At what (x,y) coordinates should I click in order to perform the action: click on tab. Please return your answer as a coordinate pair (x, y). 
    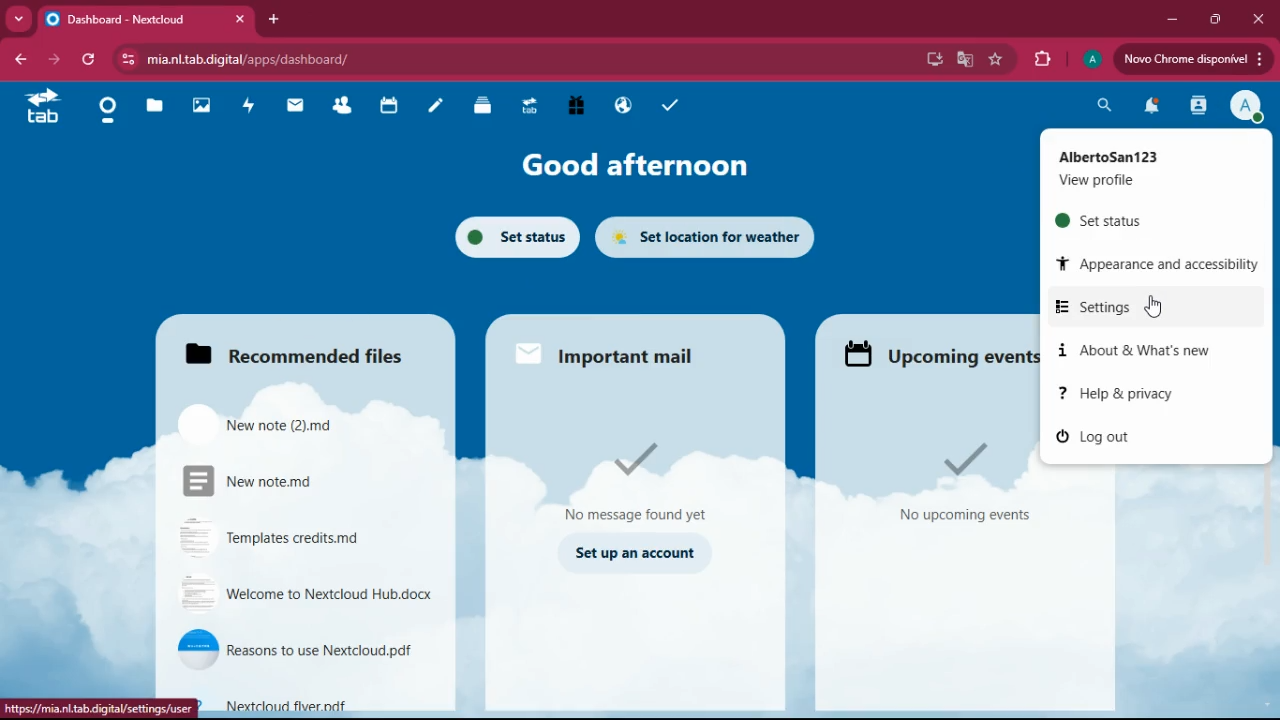
    Looking at the image, I should click on (150, 21).